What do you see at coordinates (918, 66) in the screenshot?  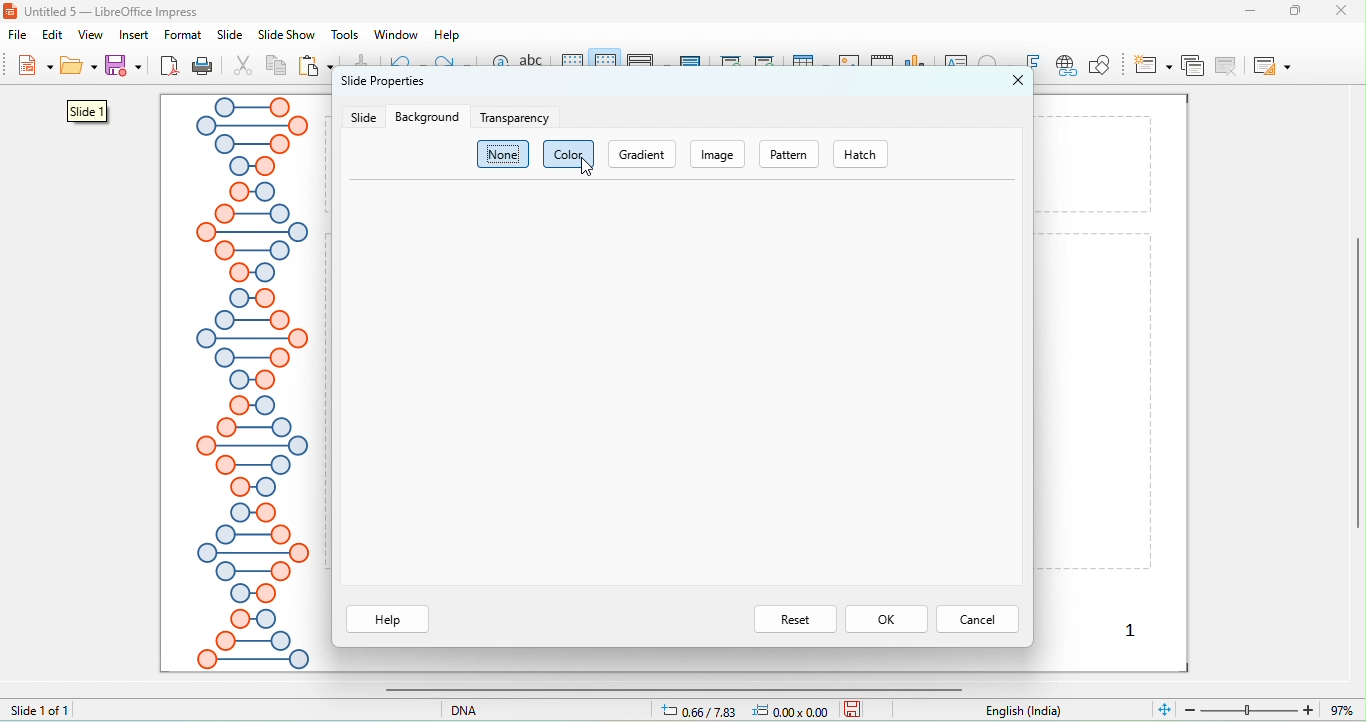 I see `chart` at bounding box center [918, 66].